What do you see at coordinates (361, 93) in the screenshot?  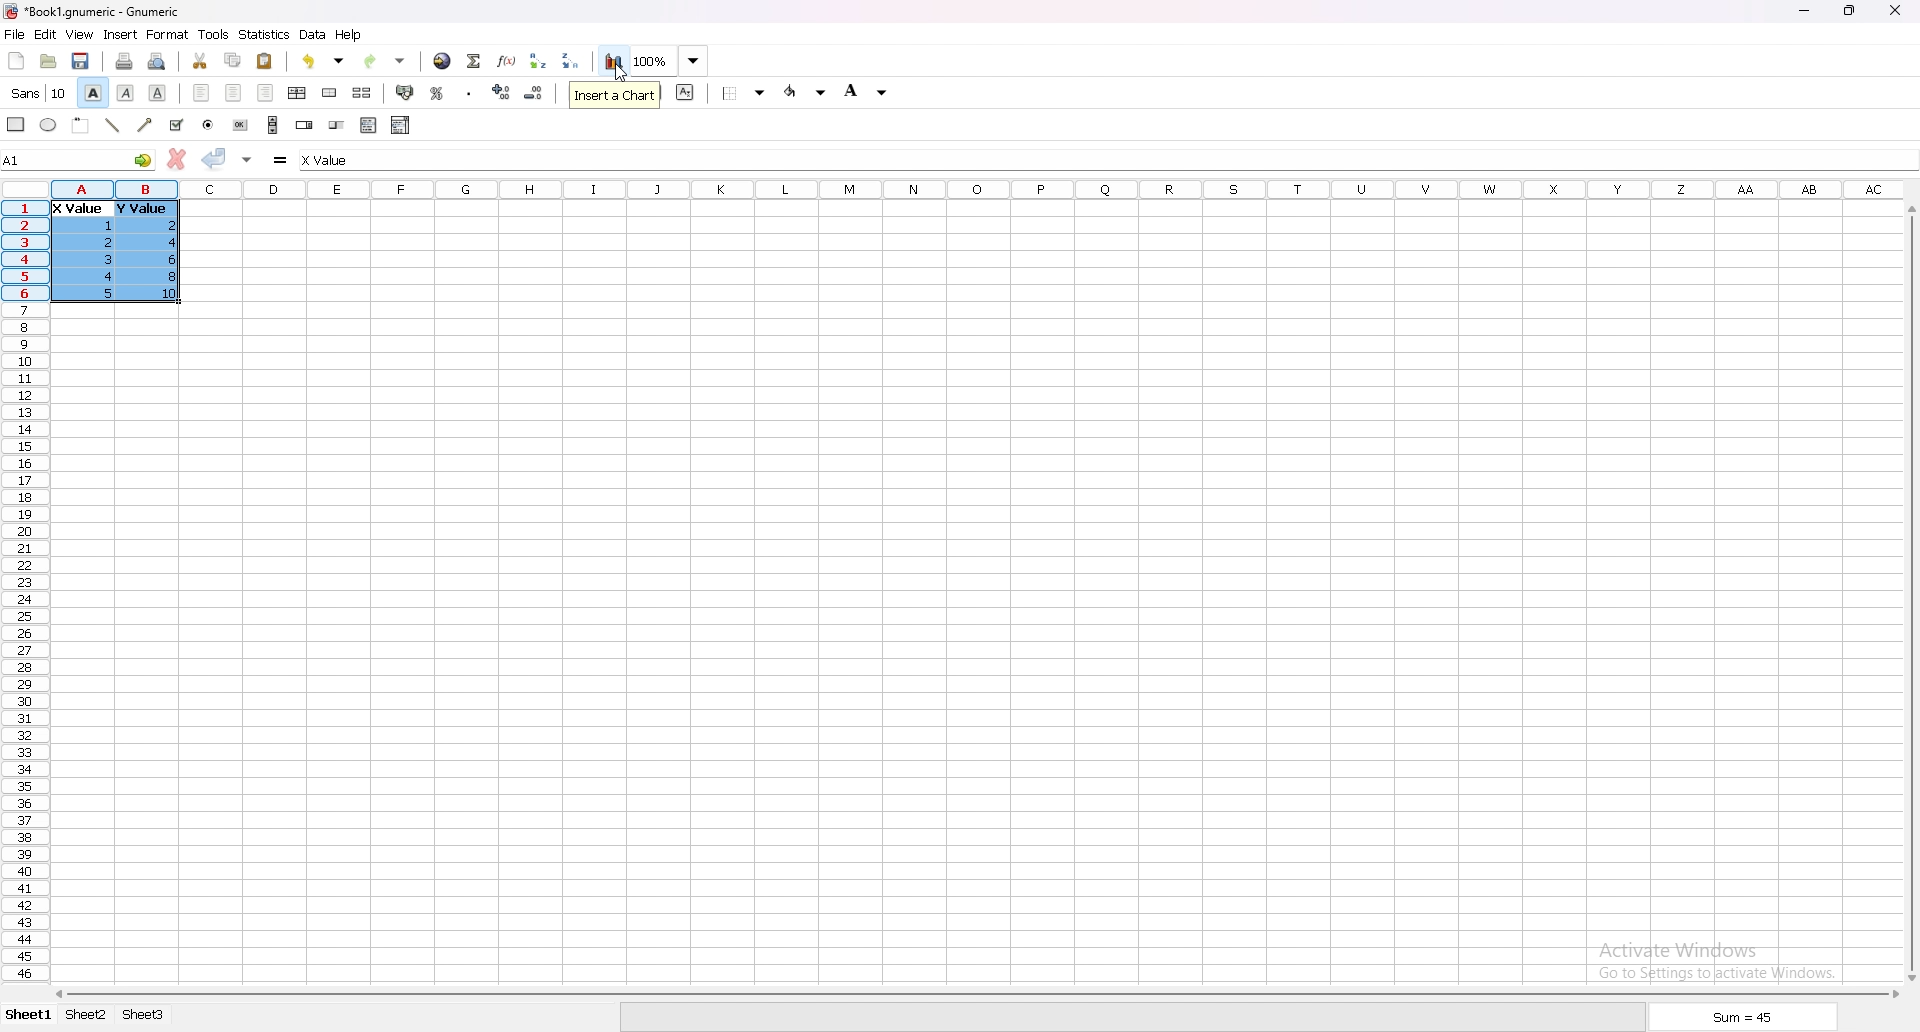 I see `split merged cells` at bounding box center [361, 93].